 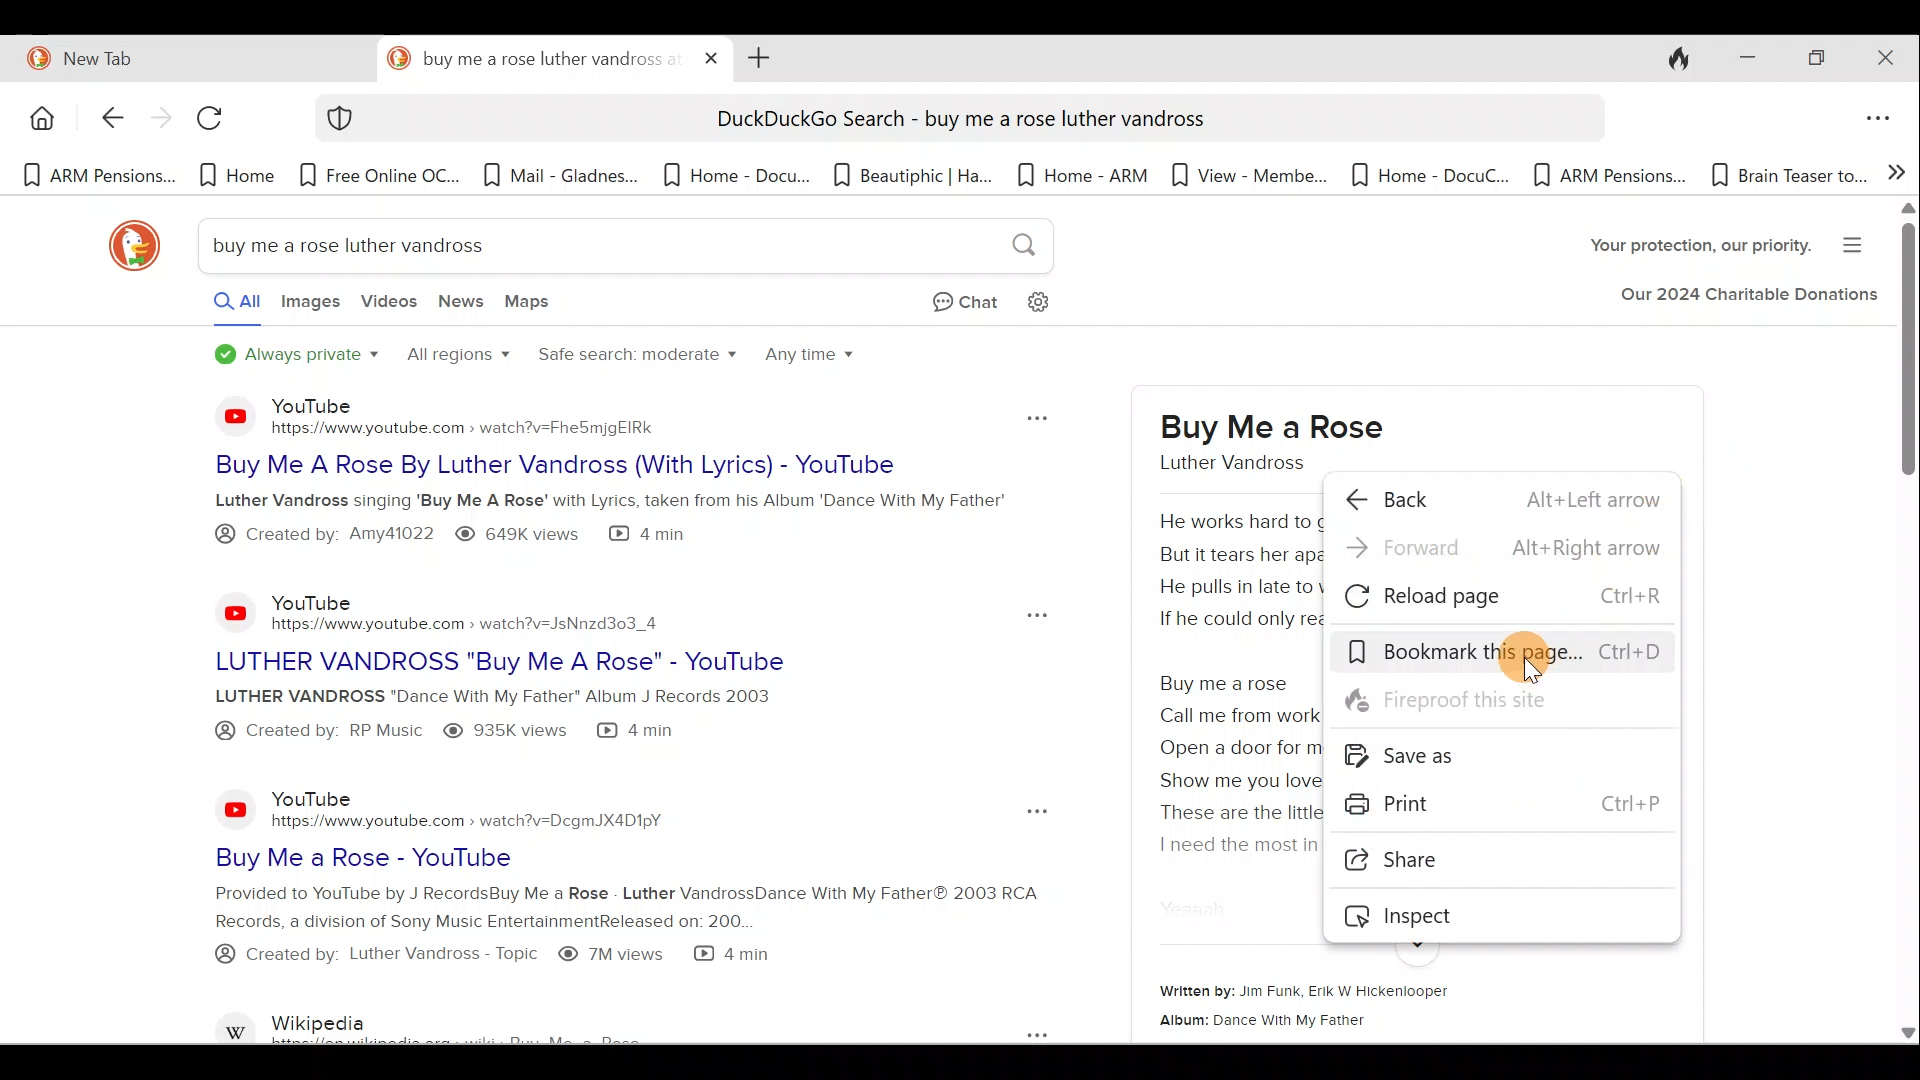 What do you see at coordinates (237, 175) in the screenshot?
I see `Bookmark 2` at bounding box center [237, 175].